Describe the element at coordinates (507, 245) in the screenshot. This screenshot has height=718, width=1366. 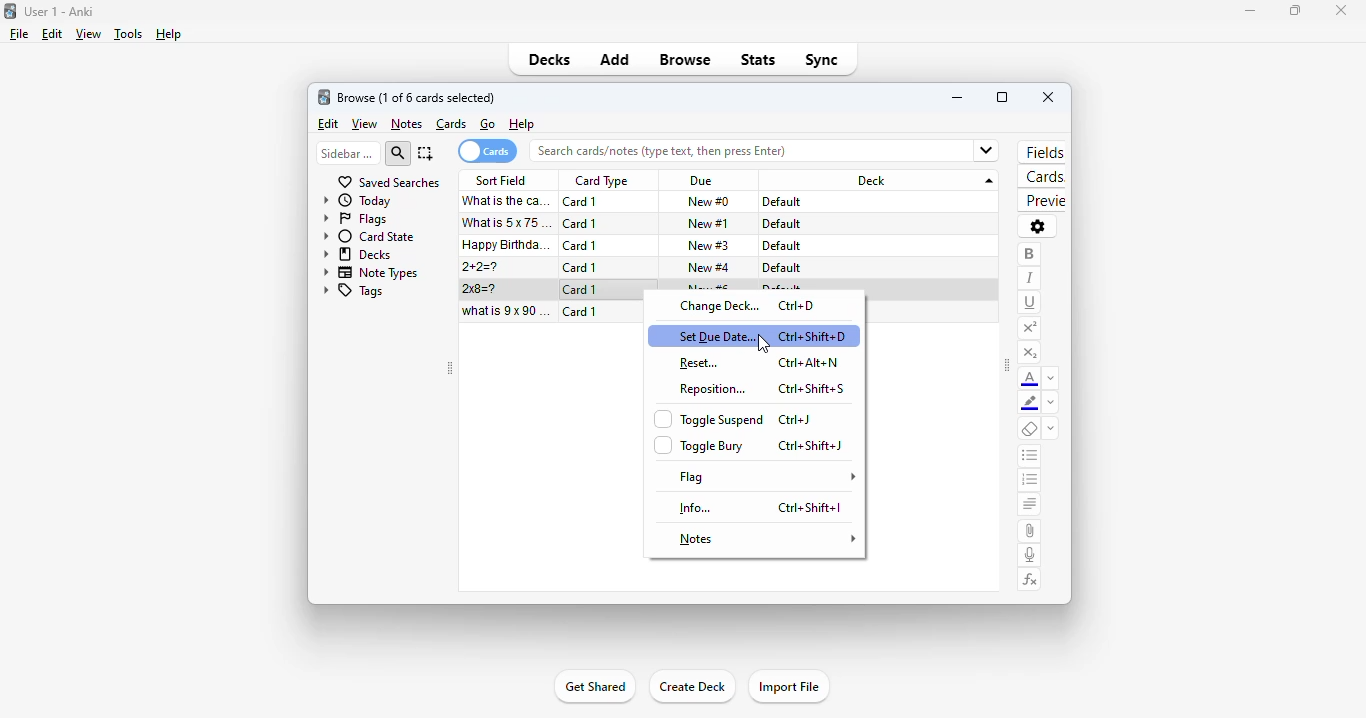
I see `happy birthday song!!!.mp3` at that location.